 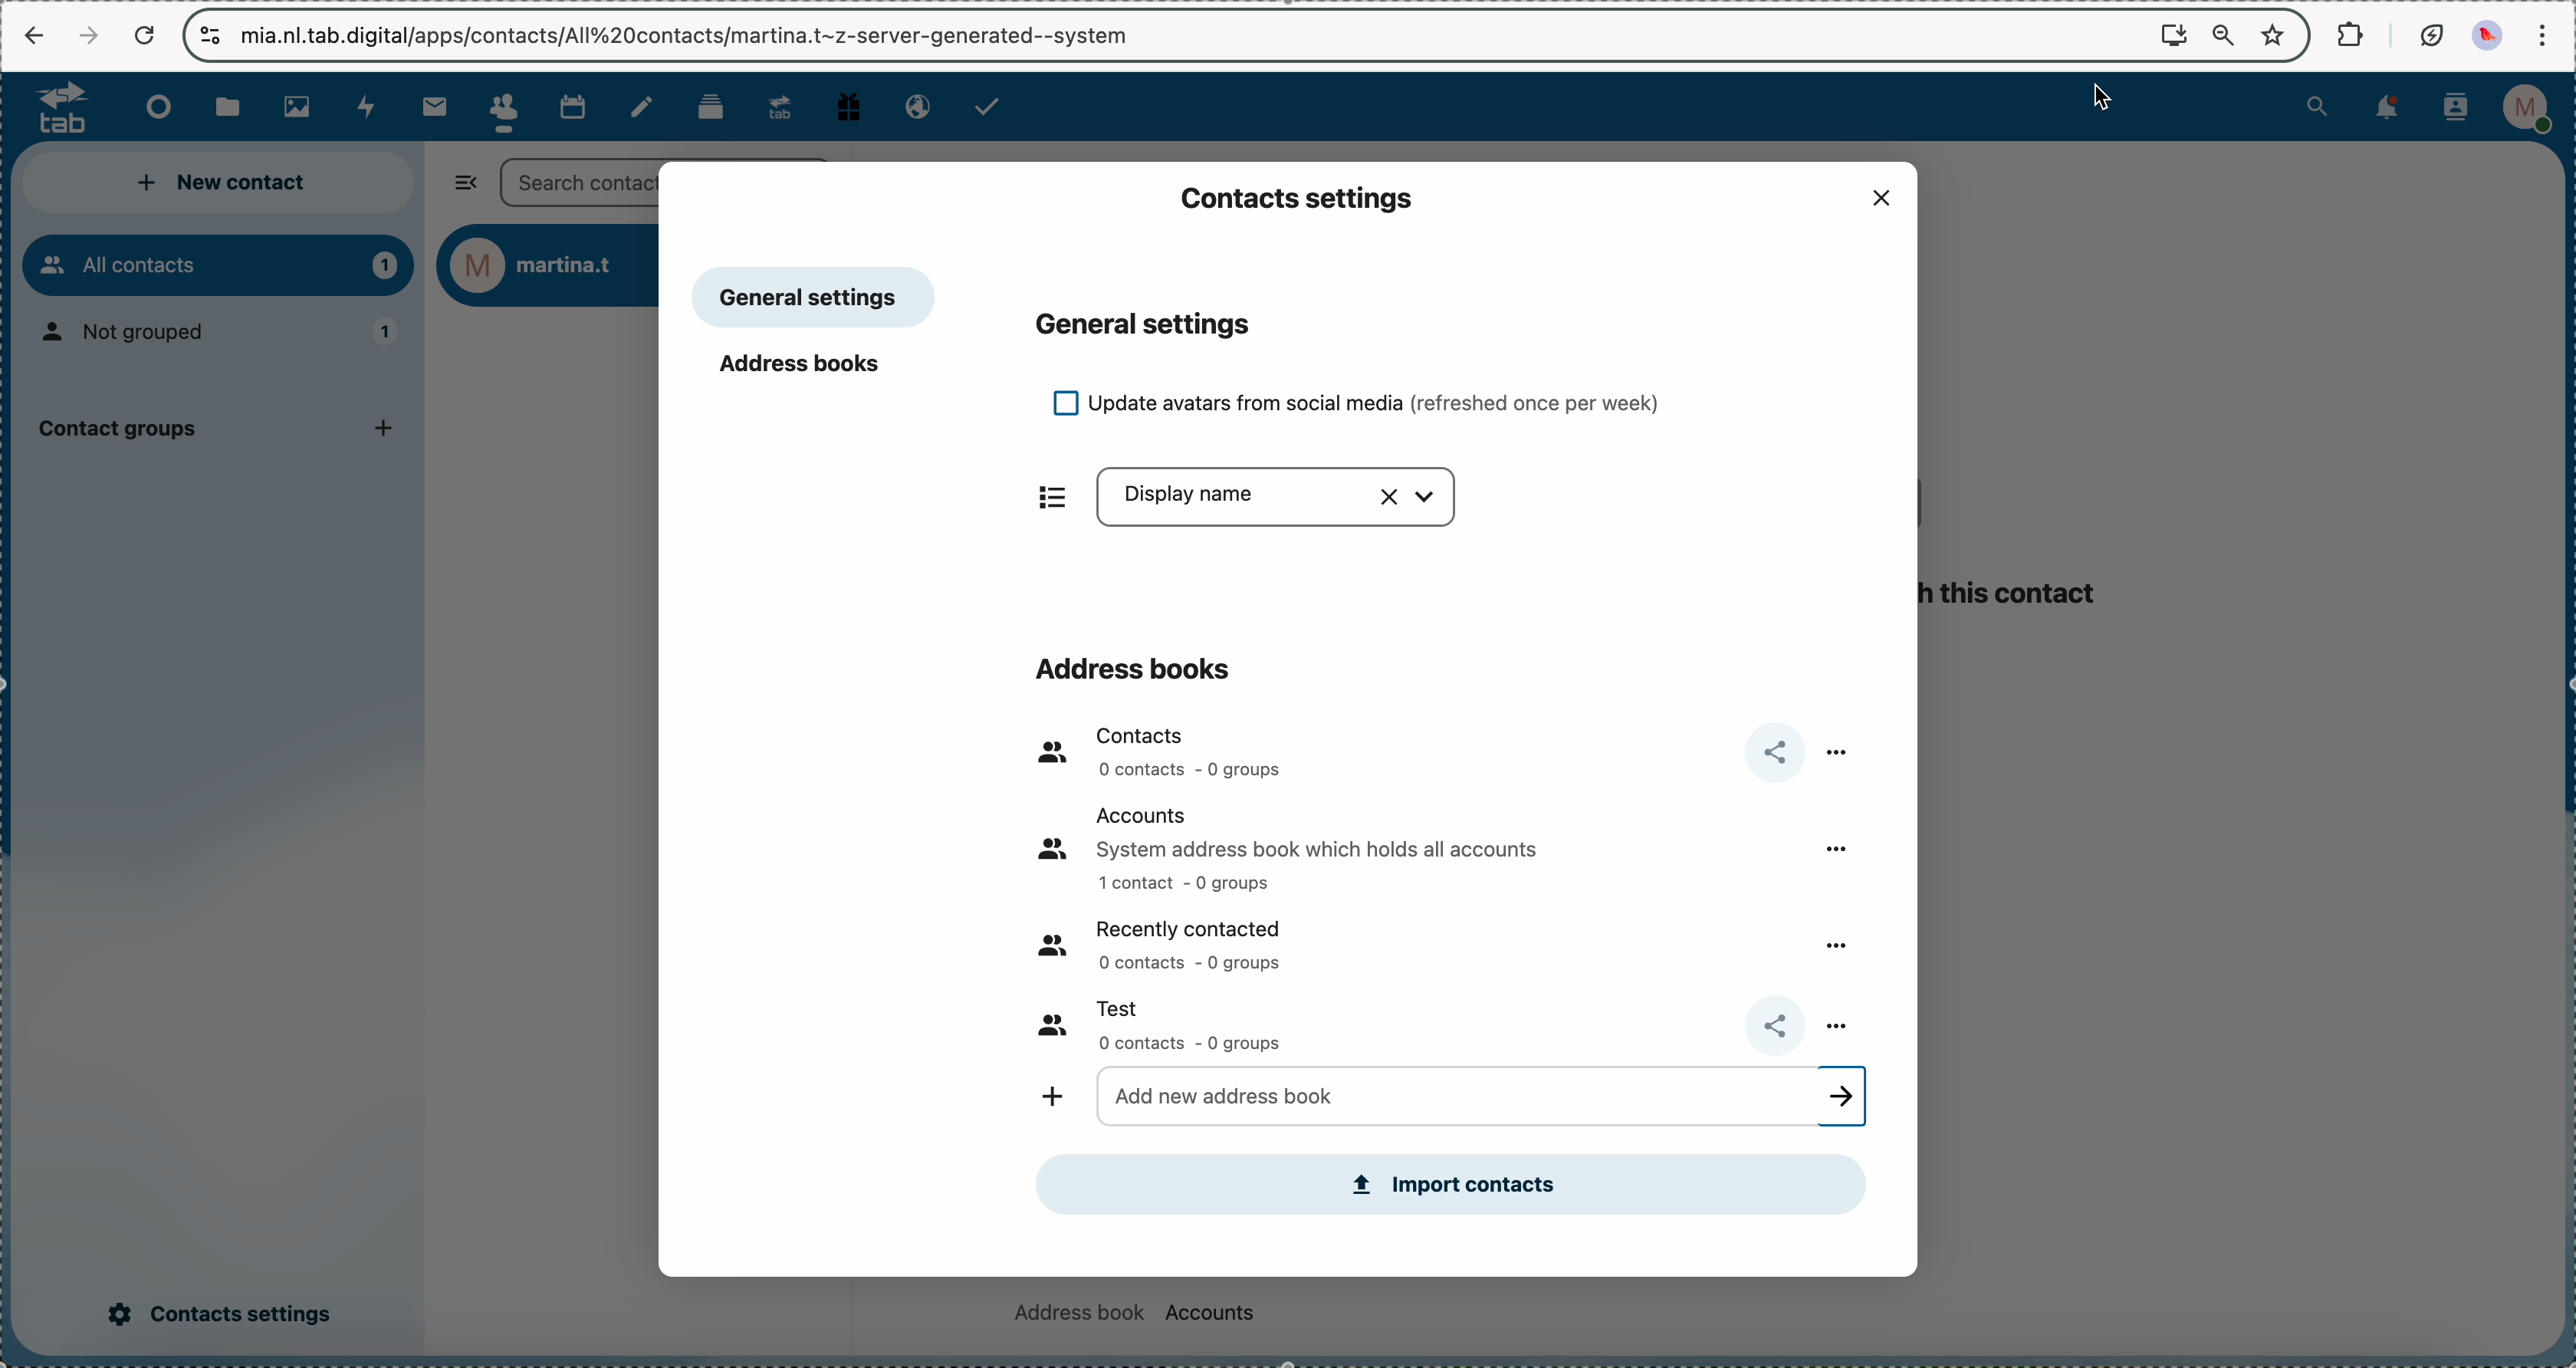 What do you see at coordinates (847, 104) in the screenshot?
I see `free track` at bounding box center [847, 104].